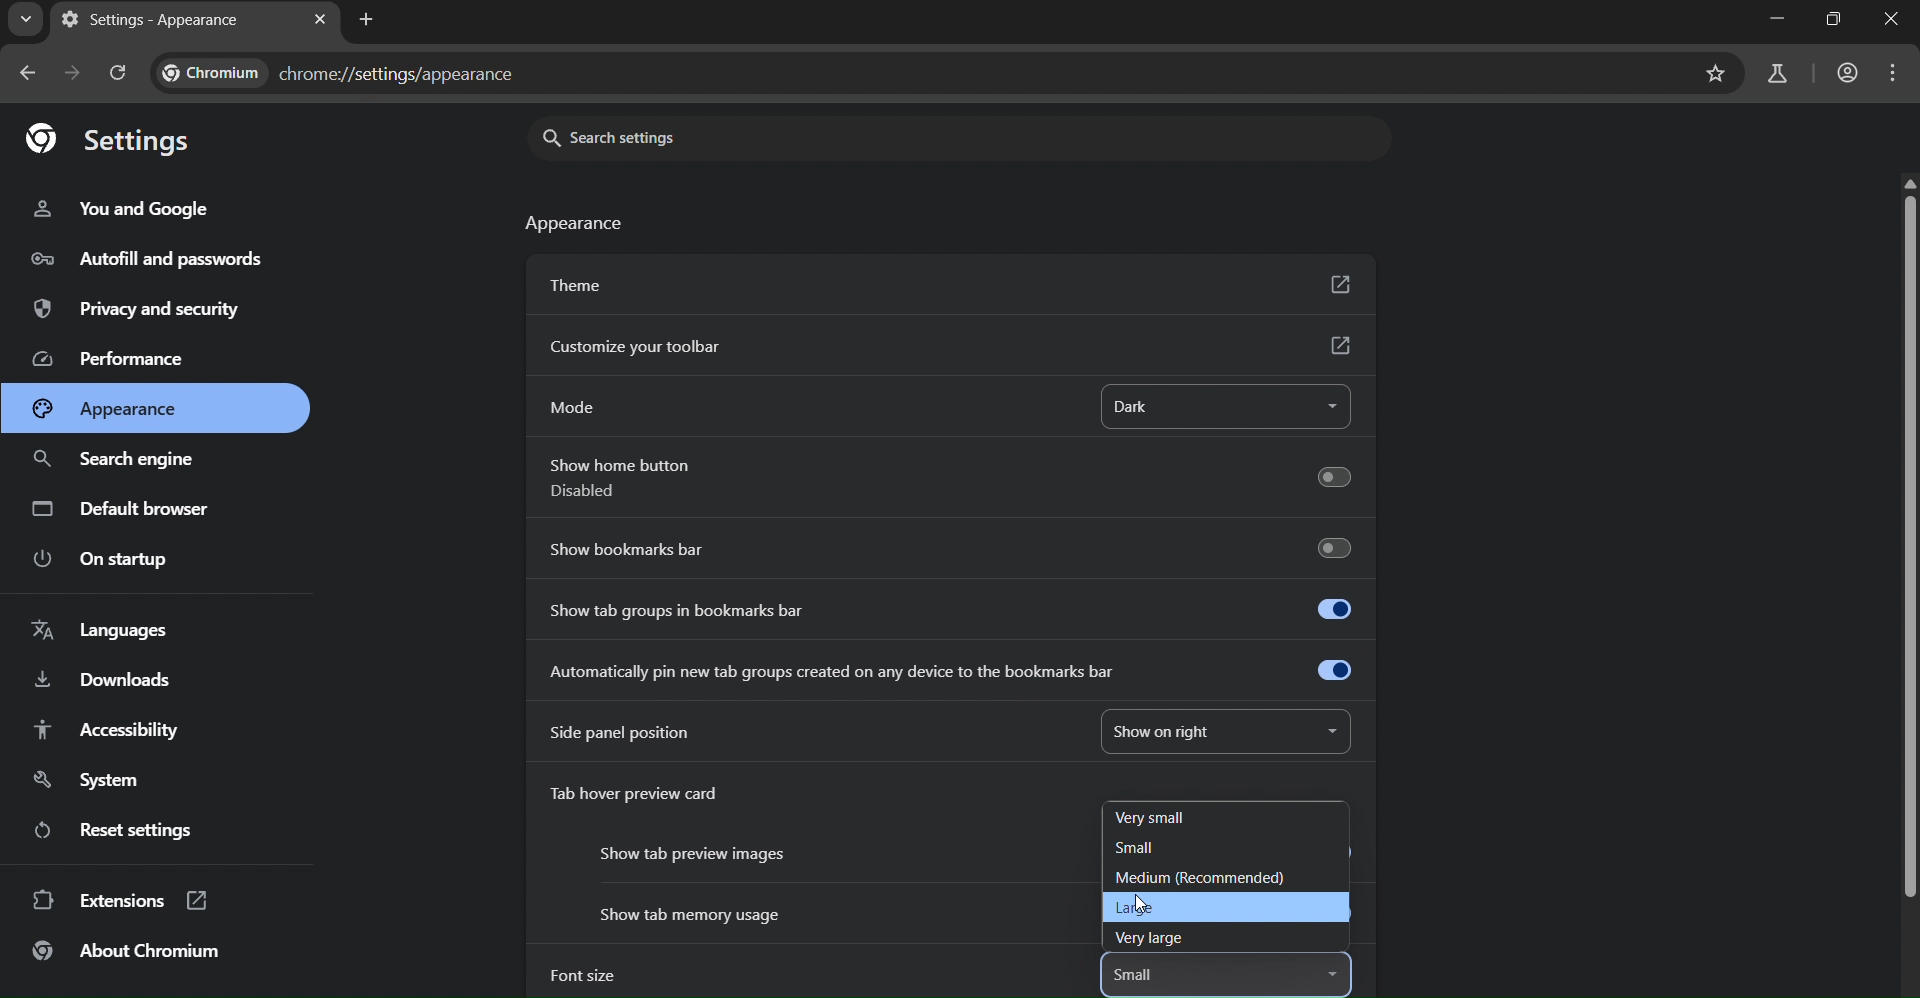 The image size is (1920, 998). Describe the element at coordinates (118, 901) in the screenshot. I see `extensions` at that location.